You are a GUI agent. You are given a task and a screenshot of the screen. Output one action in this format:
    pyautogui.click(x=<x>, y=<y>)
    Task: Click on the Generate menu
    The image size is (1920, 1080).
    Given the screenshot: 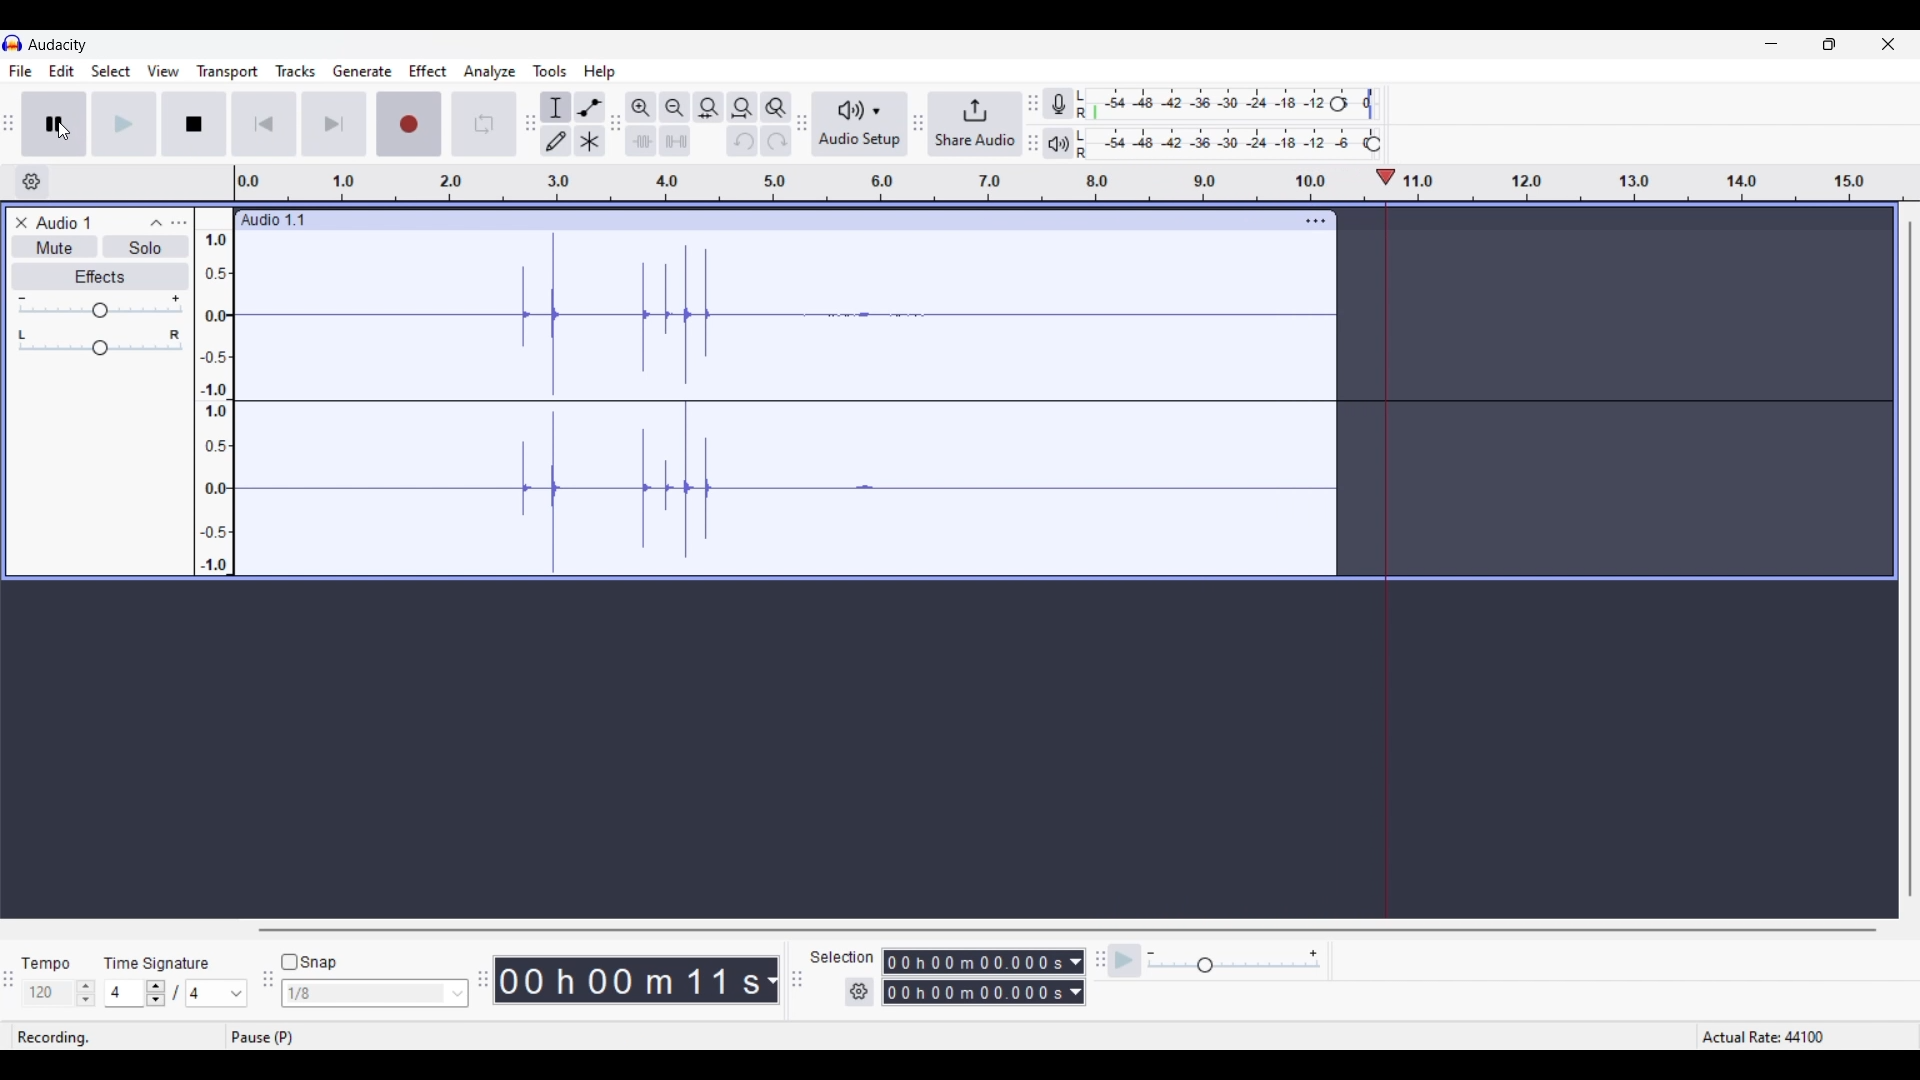 What is the action you would take?
    pyautogui.click(x=363, y=71)
    